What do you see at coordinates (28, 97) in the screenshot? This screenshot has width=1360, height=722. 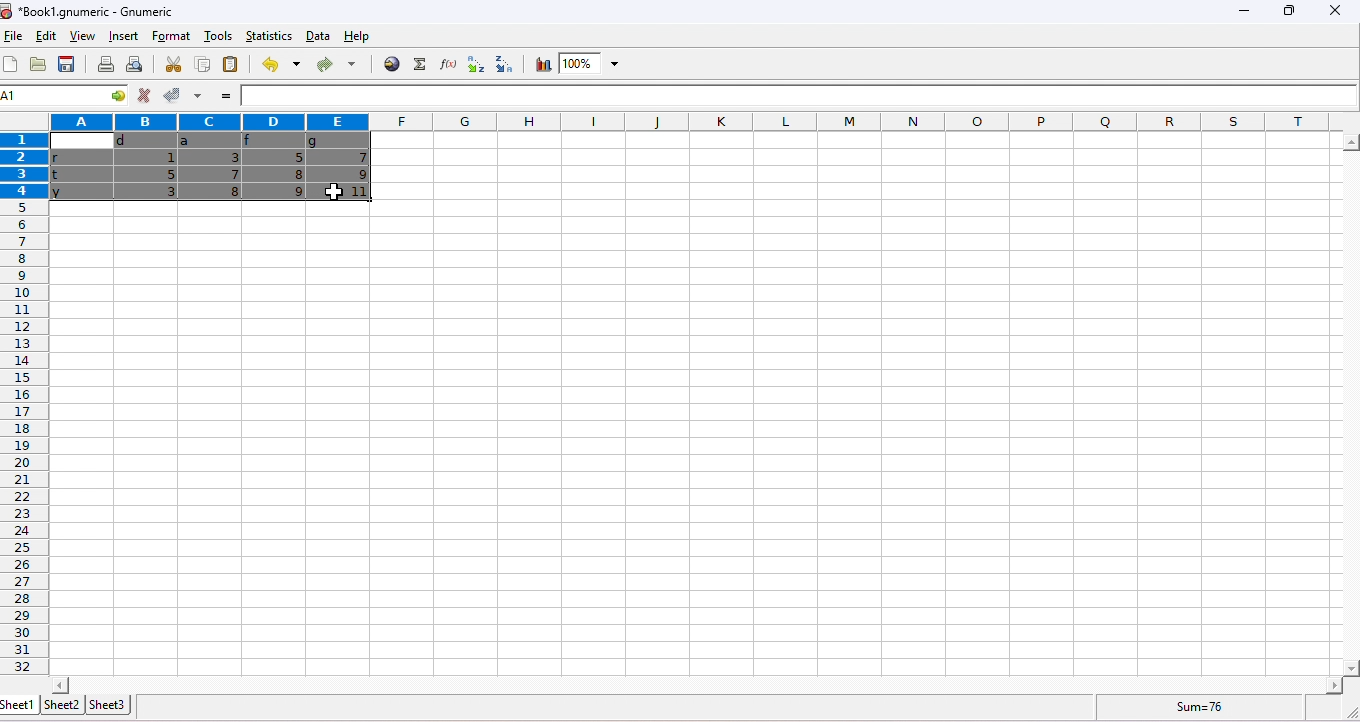 I see `selected cell ranges` at bounding box center [28, 97].